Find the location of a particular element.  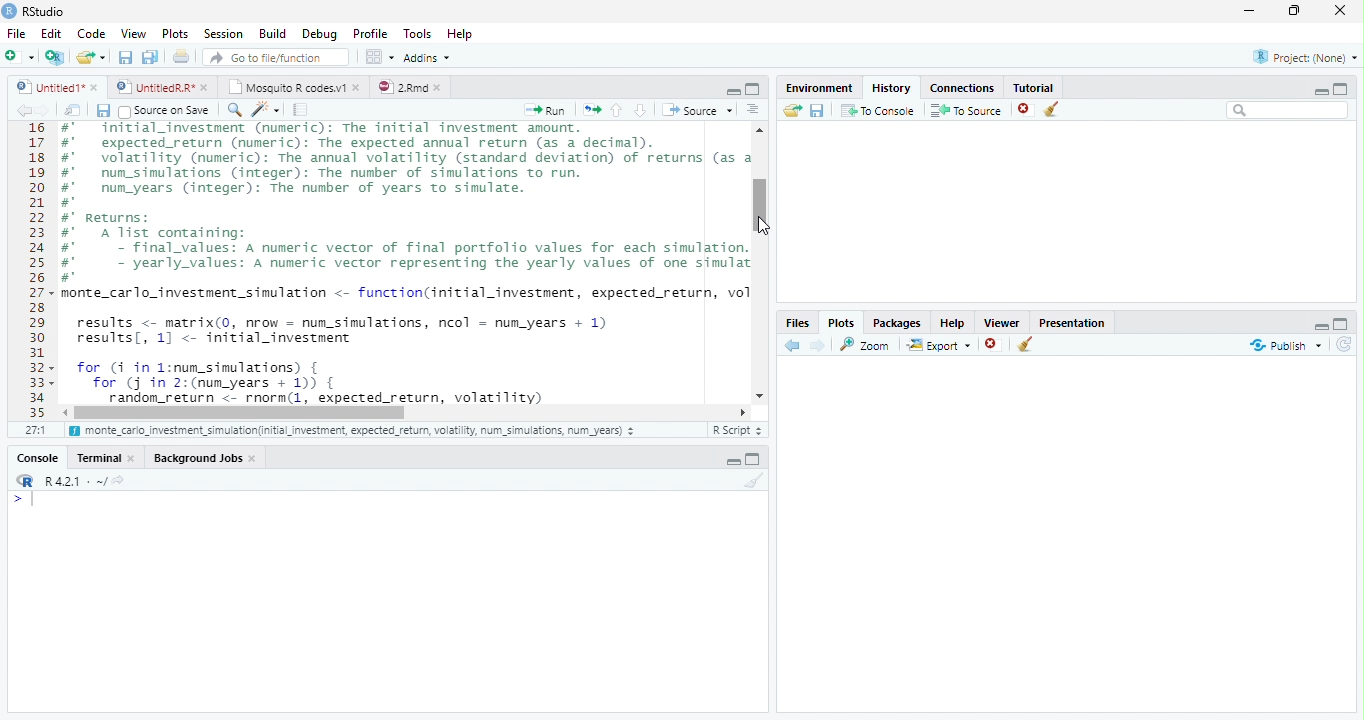

Remove selected is located at coordinates (995, 345).